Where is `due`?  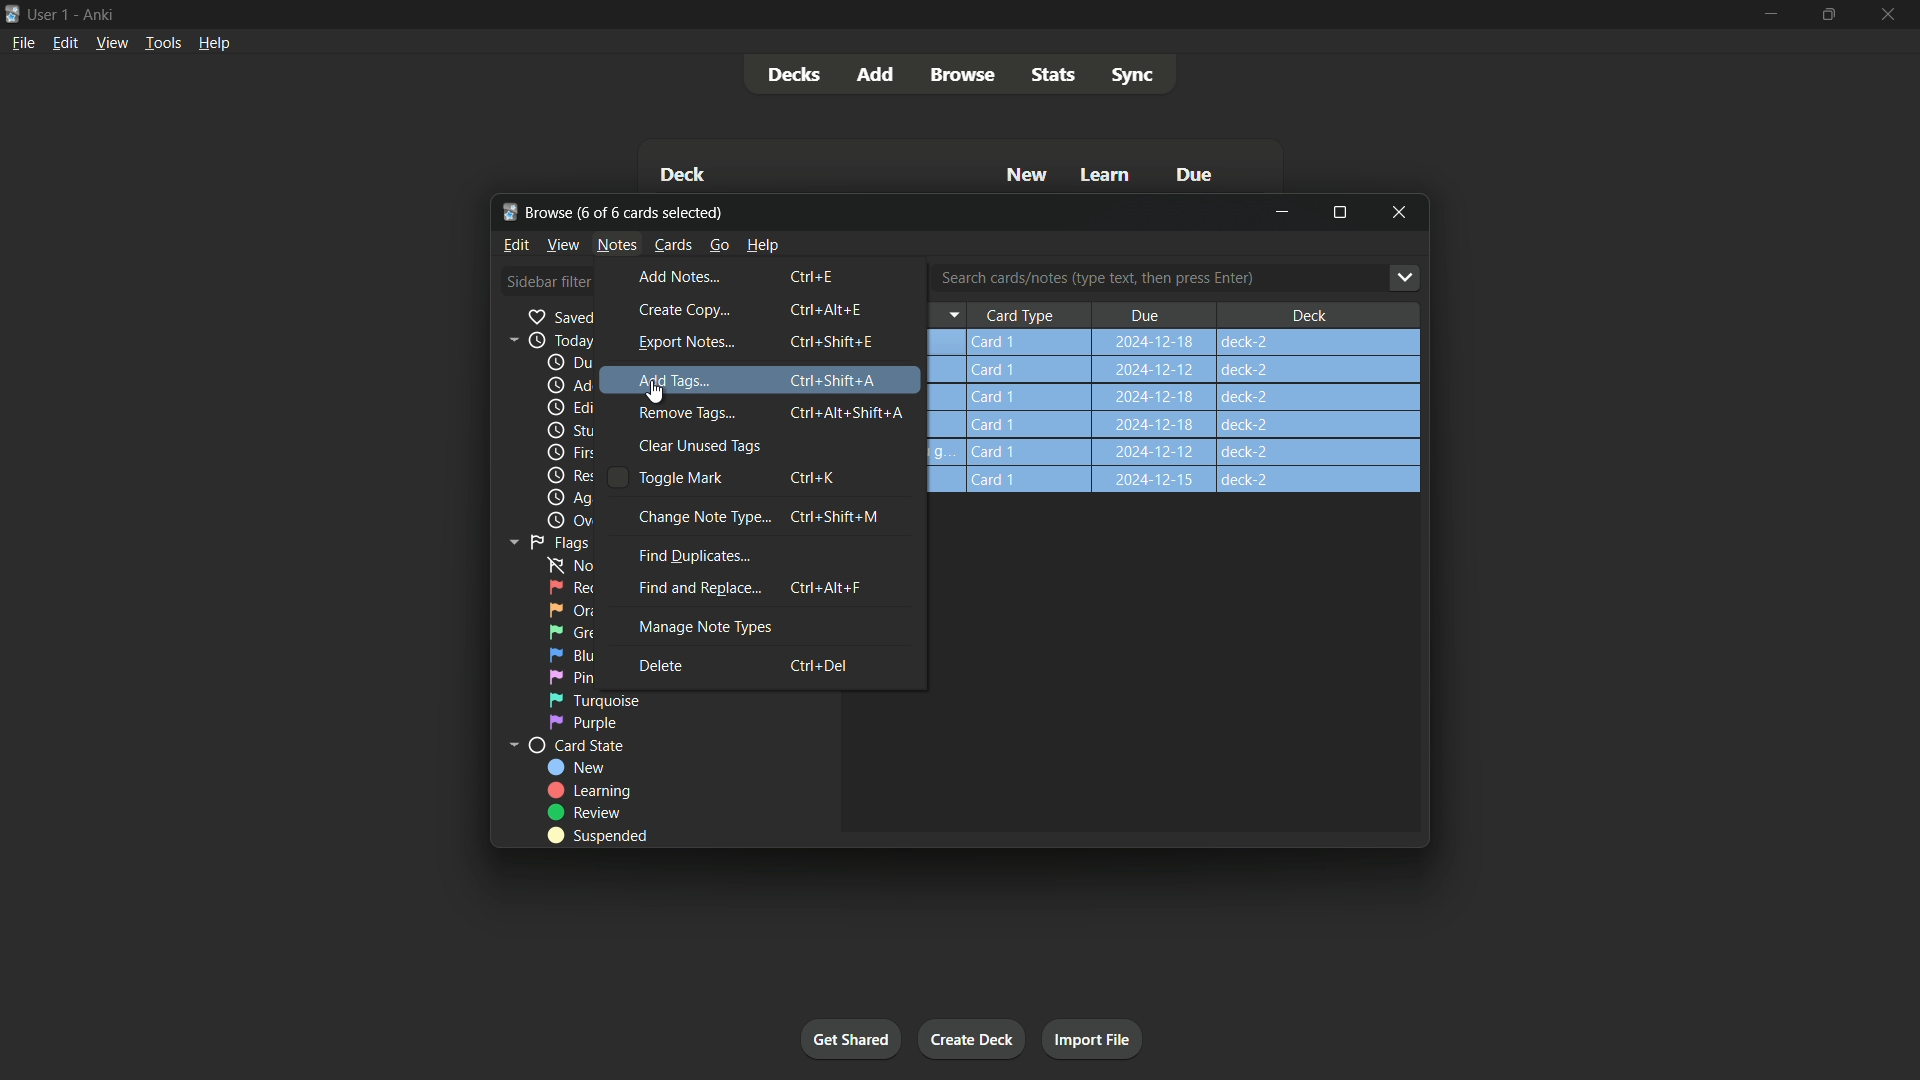 due is located at coordinates (569, 364).